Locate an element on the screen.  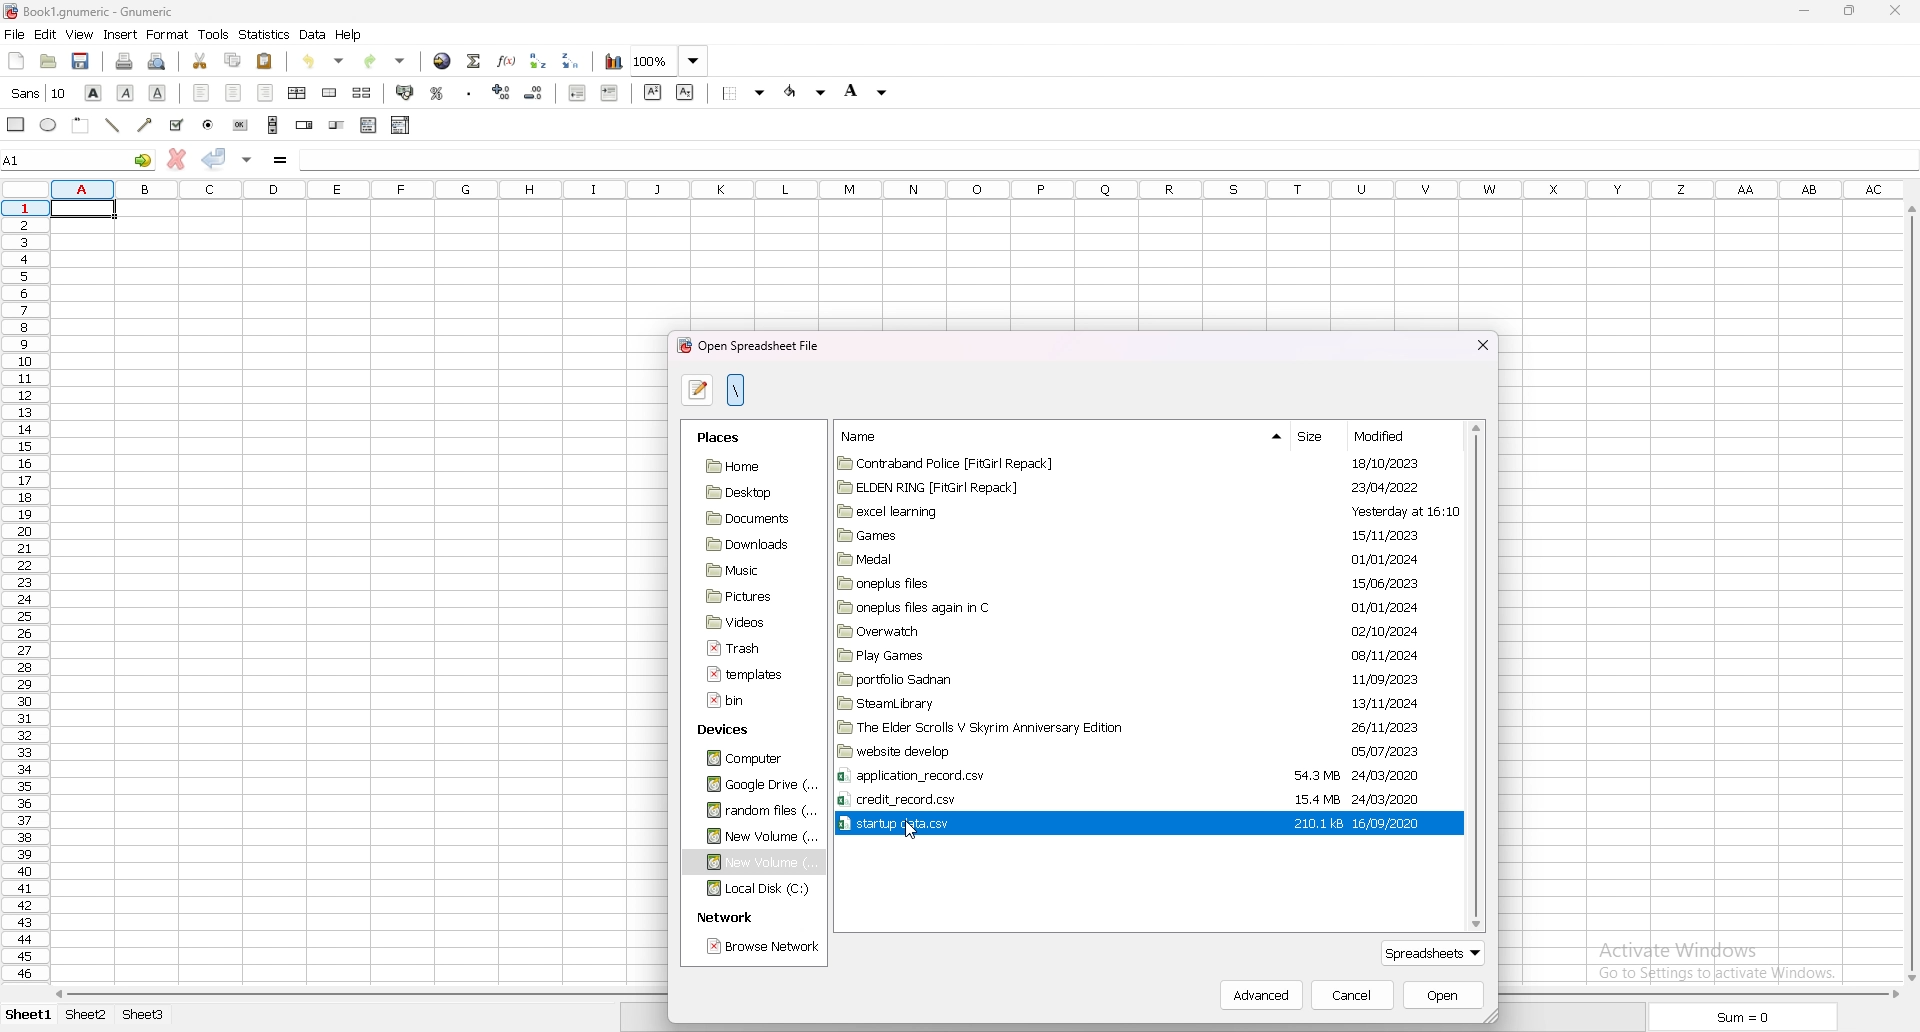
folder is located at coordinates (1070, 702).